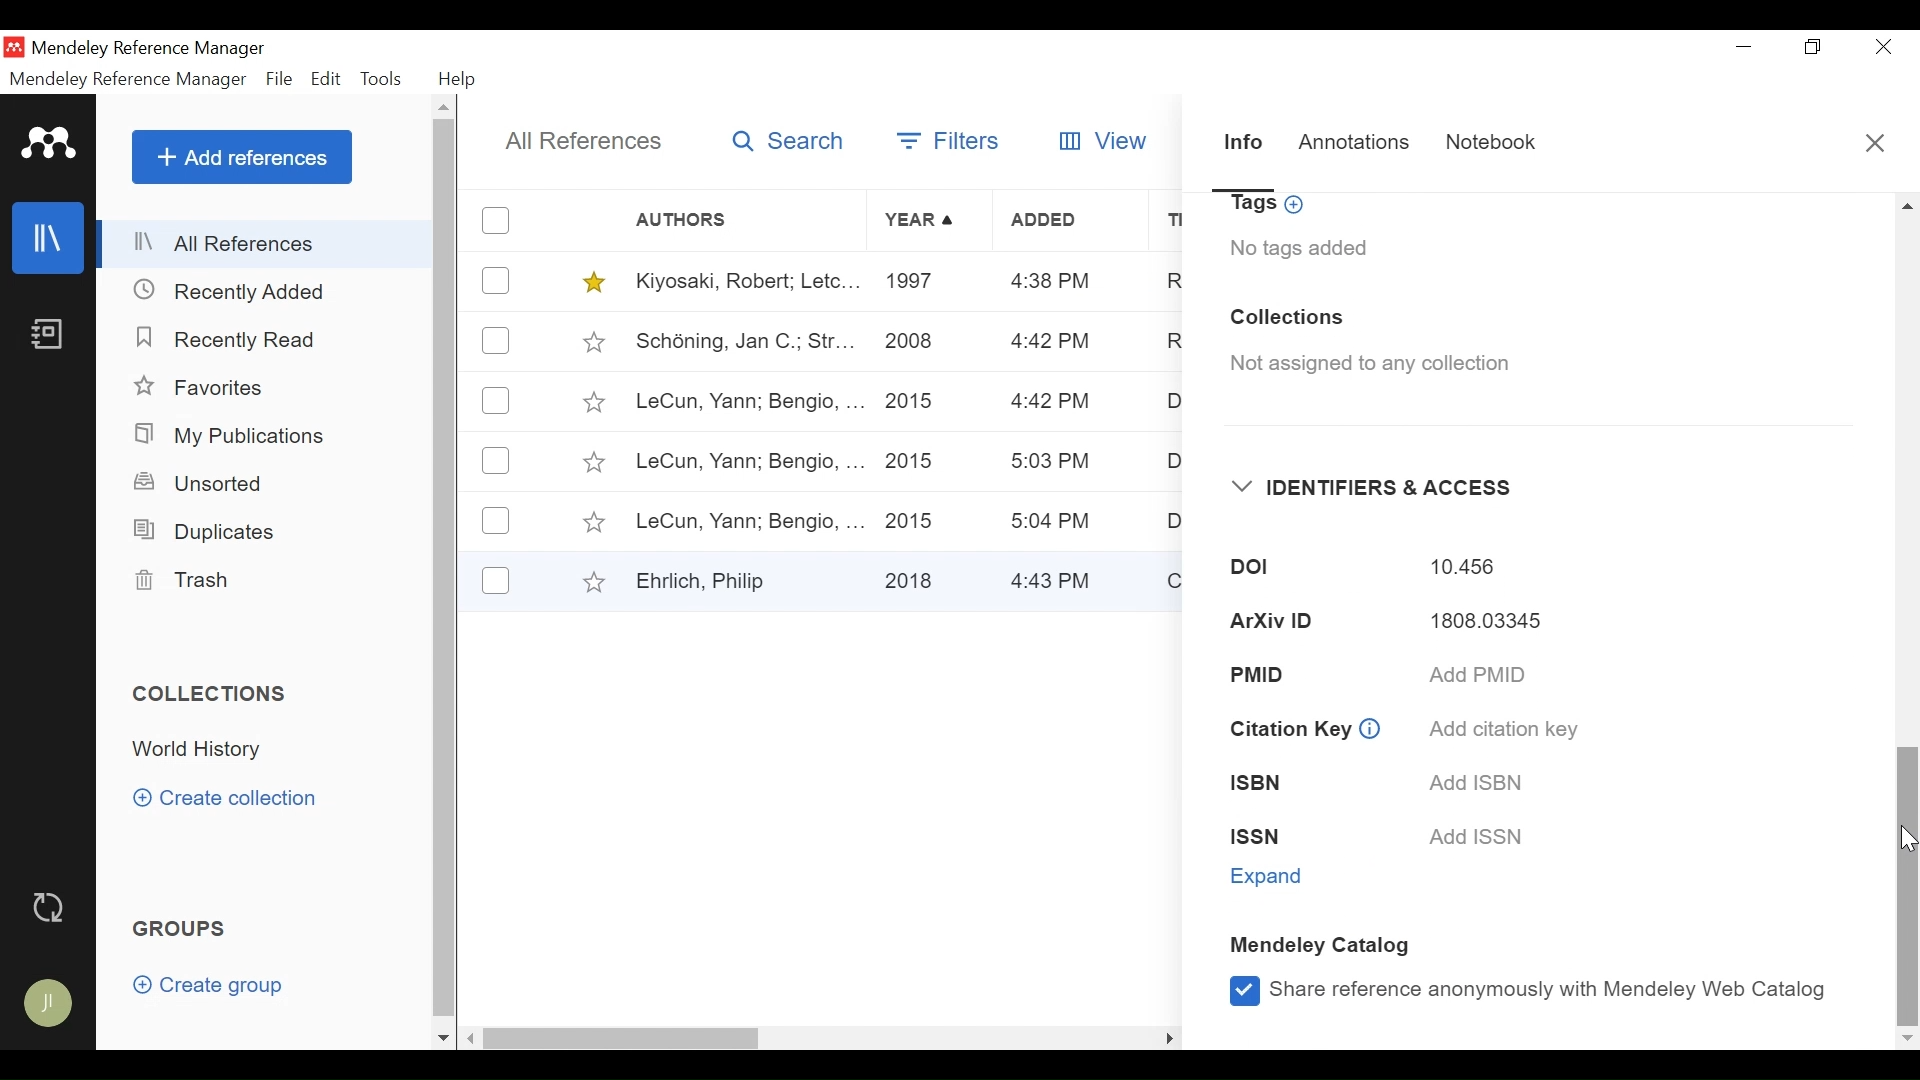  Describe the element at coordinates (1481, 838) in the screenshot. I see `Add ISSN` at that location.